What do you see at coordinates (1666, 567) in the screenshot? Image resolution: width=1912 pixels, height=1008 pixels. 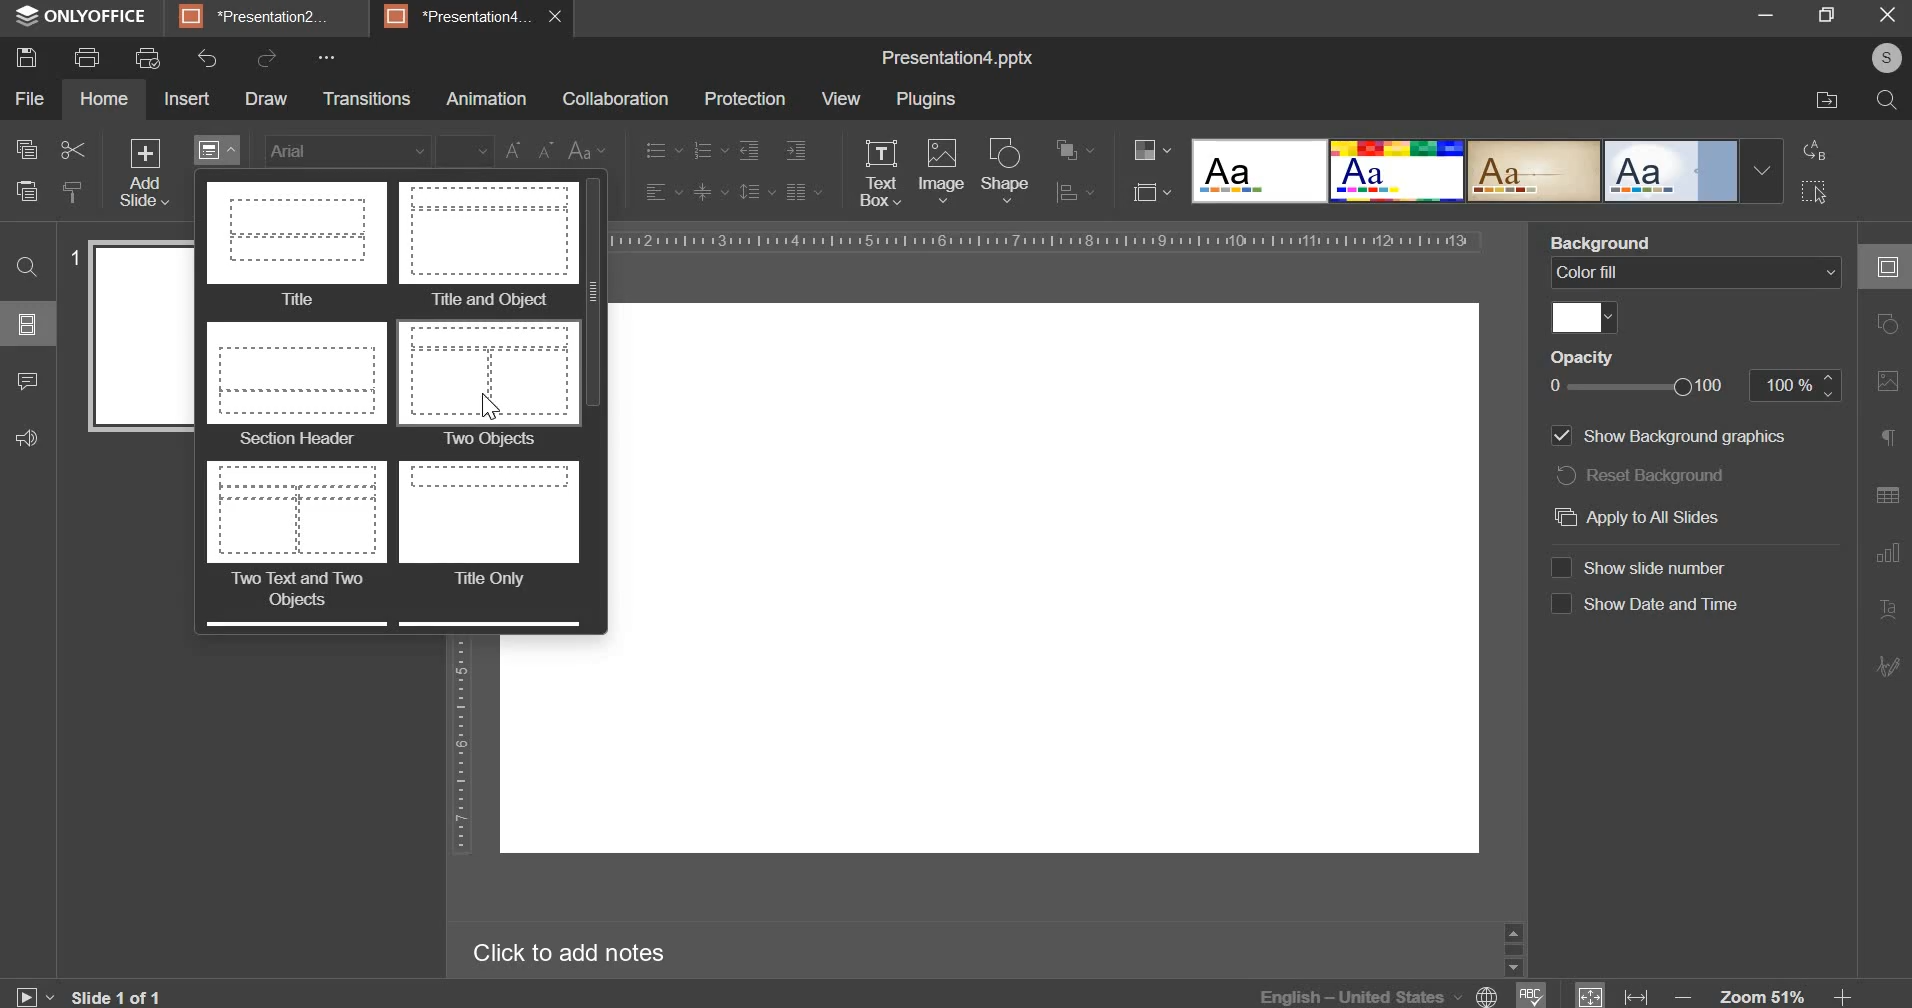 I see `show slide number` at bounding box center [1666, 567].